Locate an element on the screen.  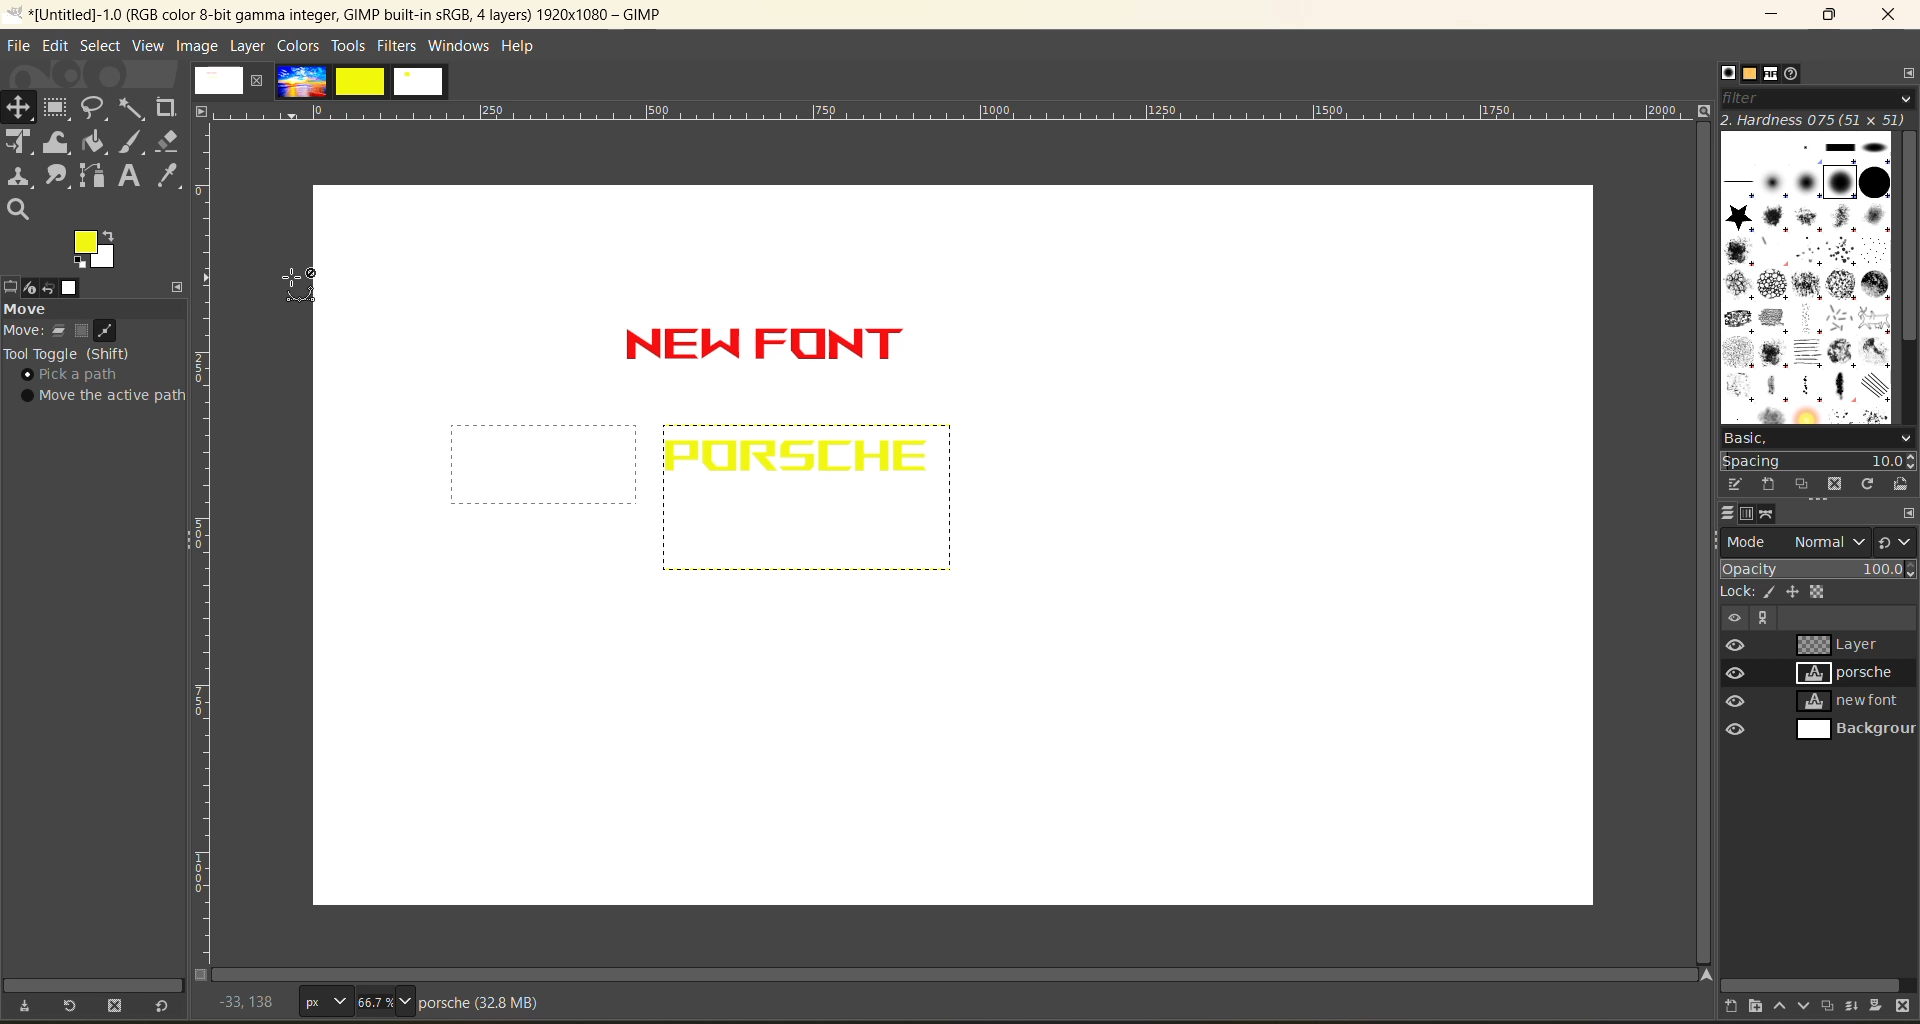
free select tool is located at coordinates (95, 109).